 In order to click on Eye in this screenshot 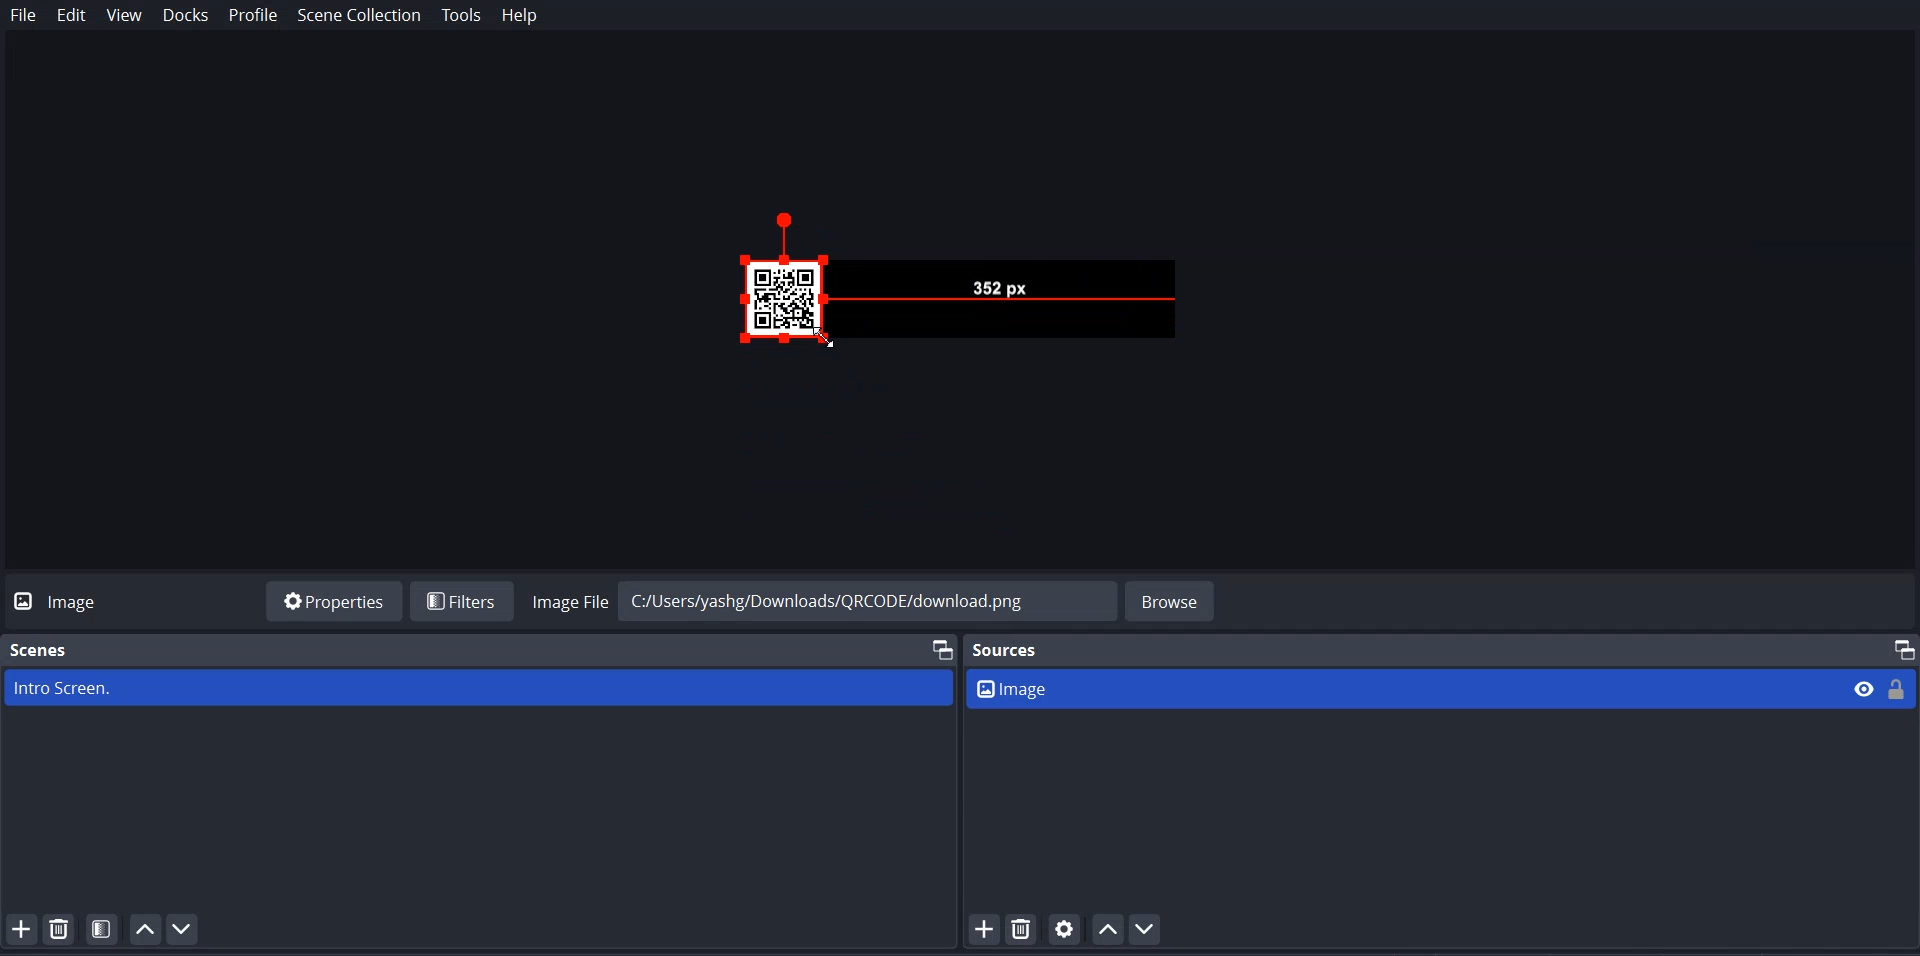, I will do `click(1865, 688)`.